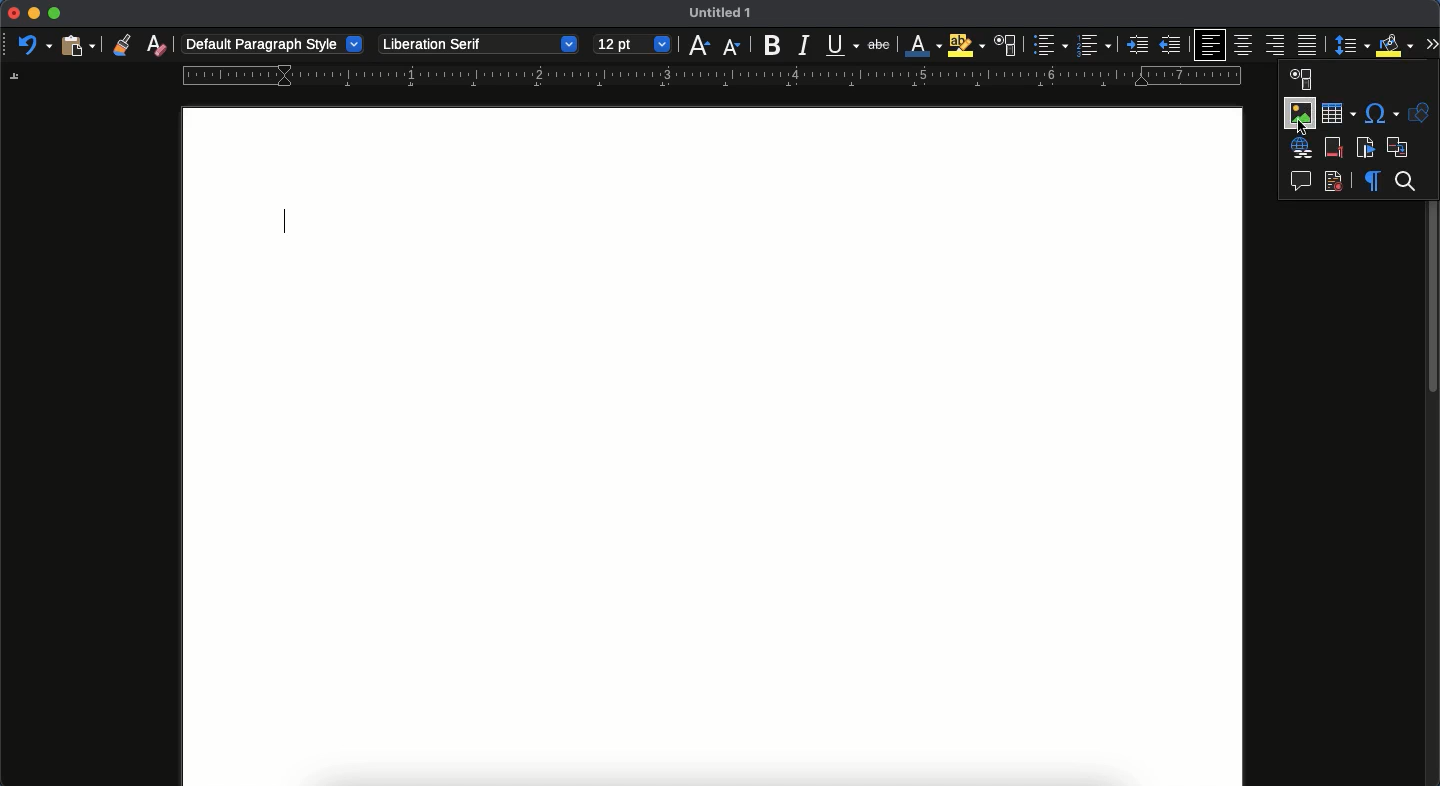 The width and height of the screenshot is (1440, 786). What do you see at coordinates (286, 220) in the screenshot?
I see `typing` at bounding box center [286, 220].